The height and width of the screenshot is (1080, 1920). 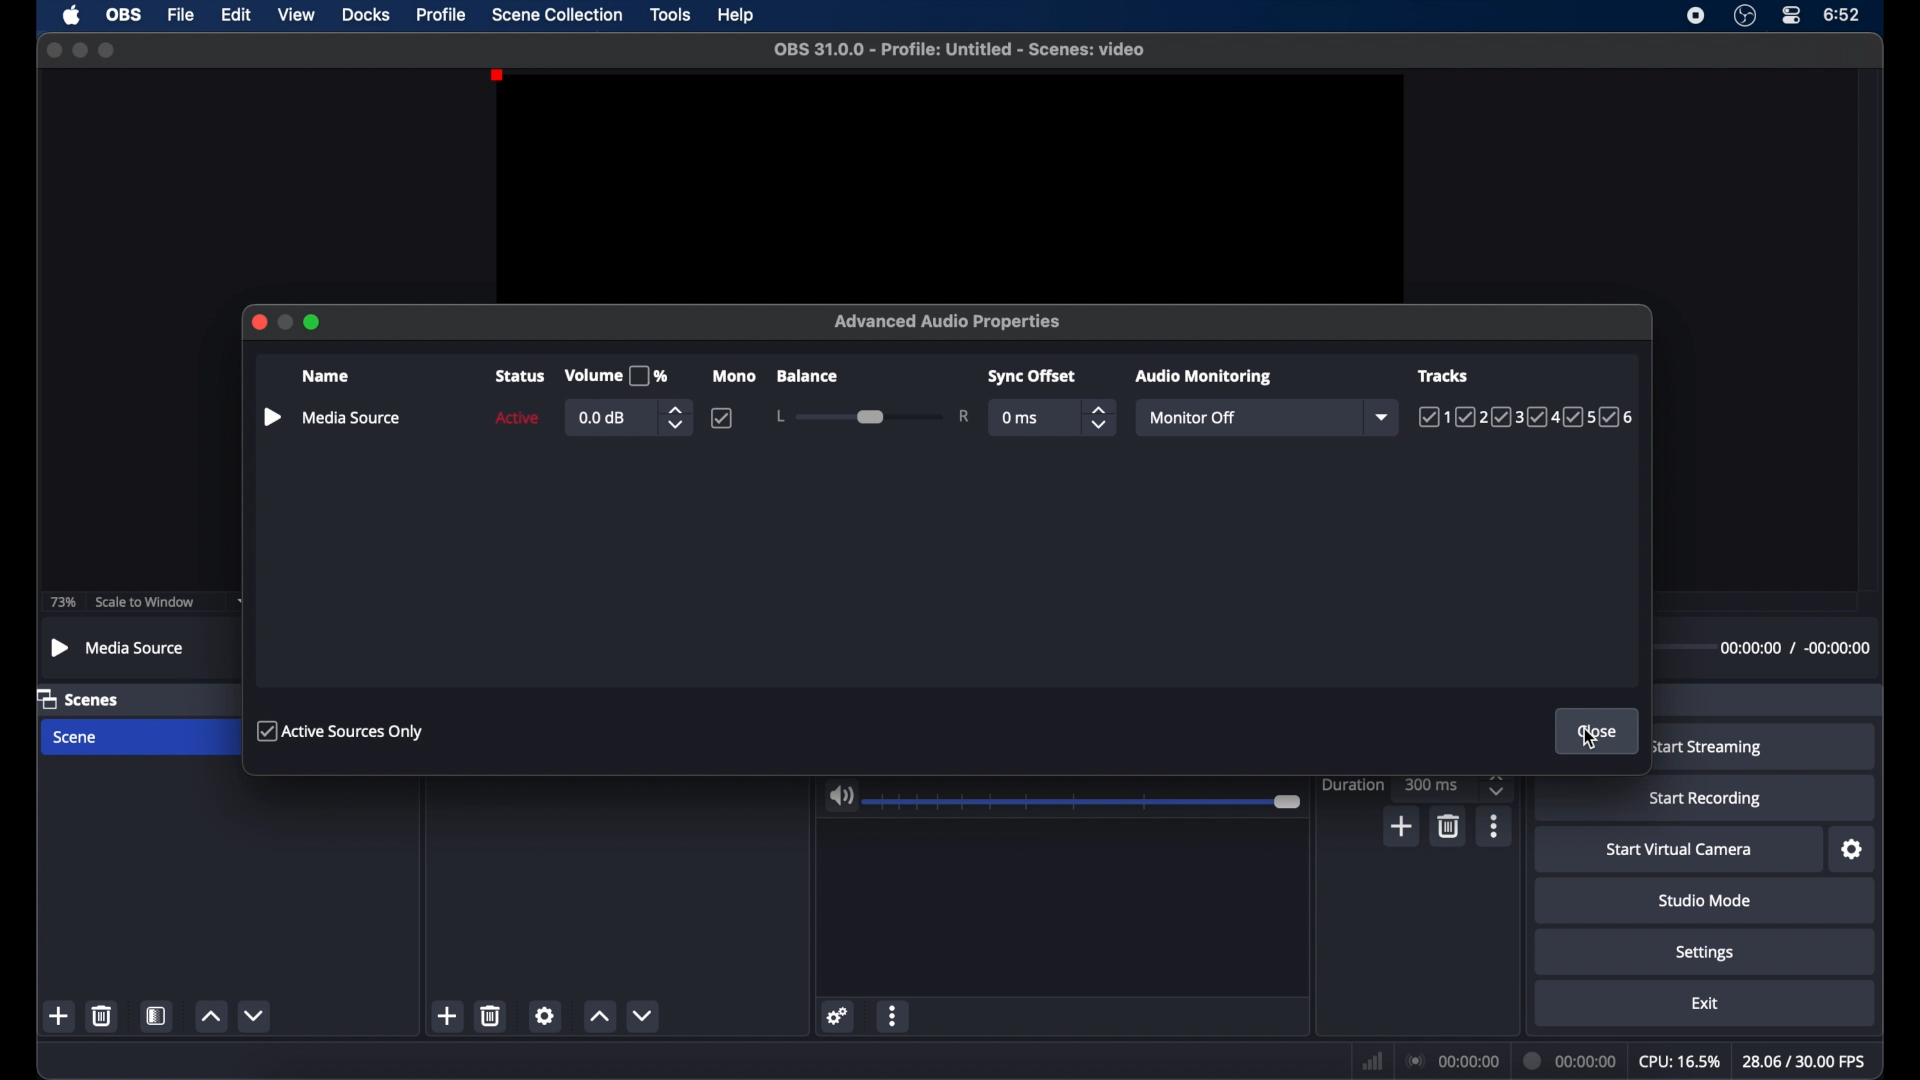 What do you see at coordinates (1706, 1004) in the screenshot?
I see `exit` at bounding box center [1706, 1004].